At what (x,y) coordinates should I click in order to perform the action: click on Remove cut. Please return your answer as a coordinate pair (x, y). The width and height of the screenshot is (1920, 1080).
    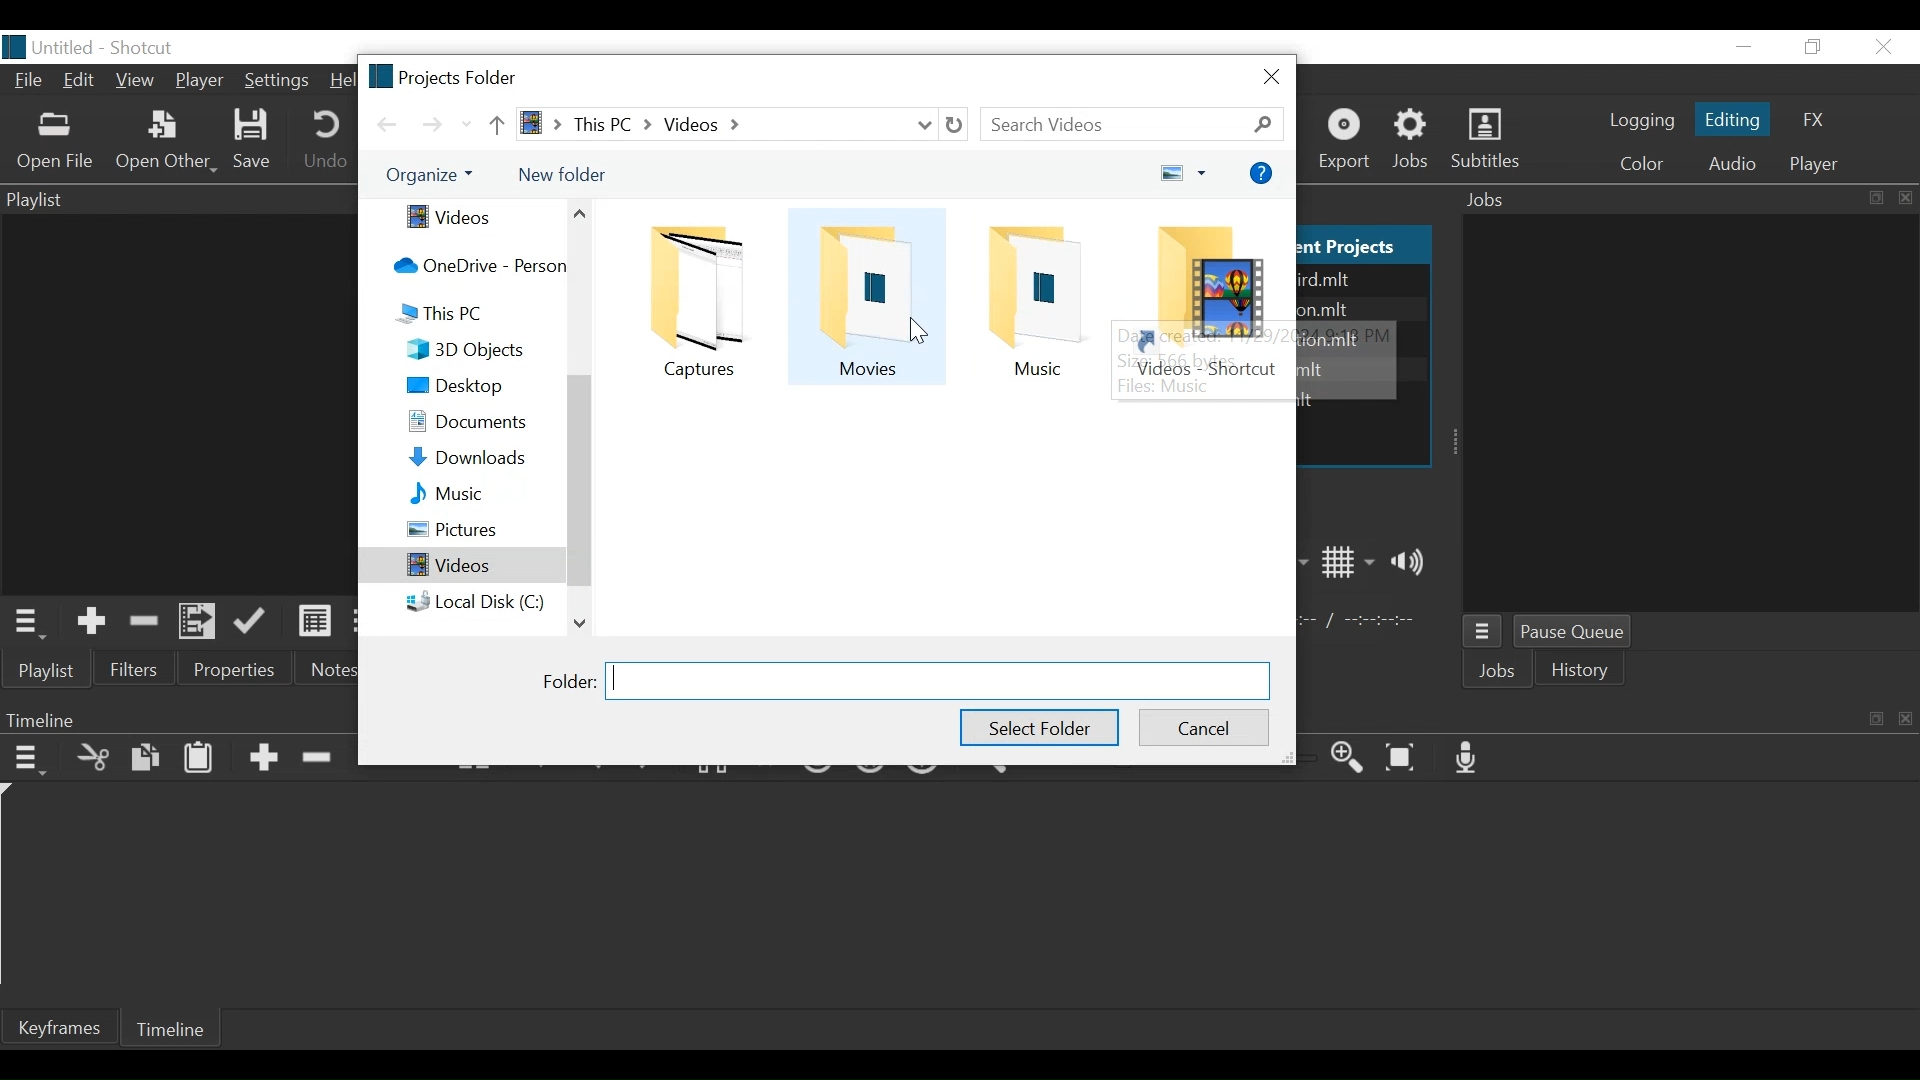
    Looking at the image, I should click on (143, 620).